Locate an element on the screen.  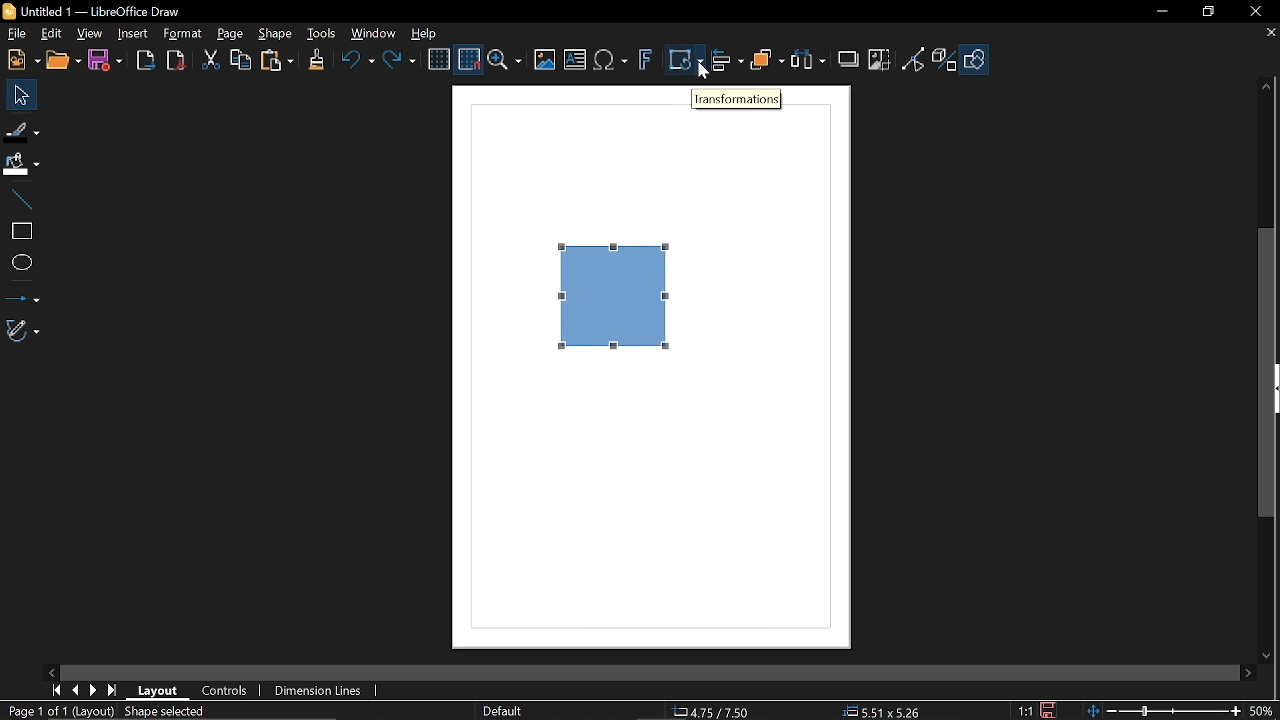
Move right is located at coordinates (1245, 673).